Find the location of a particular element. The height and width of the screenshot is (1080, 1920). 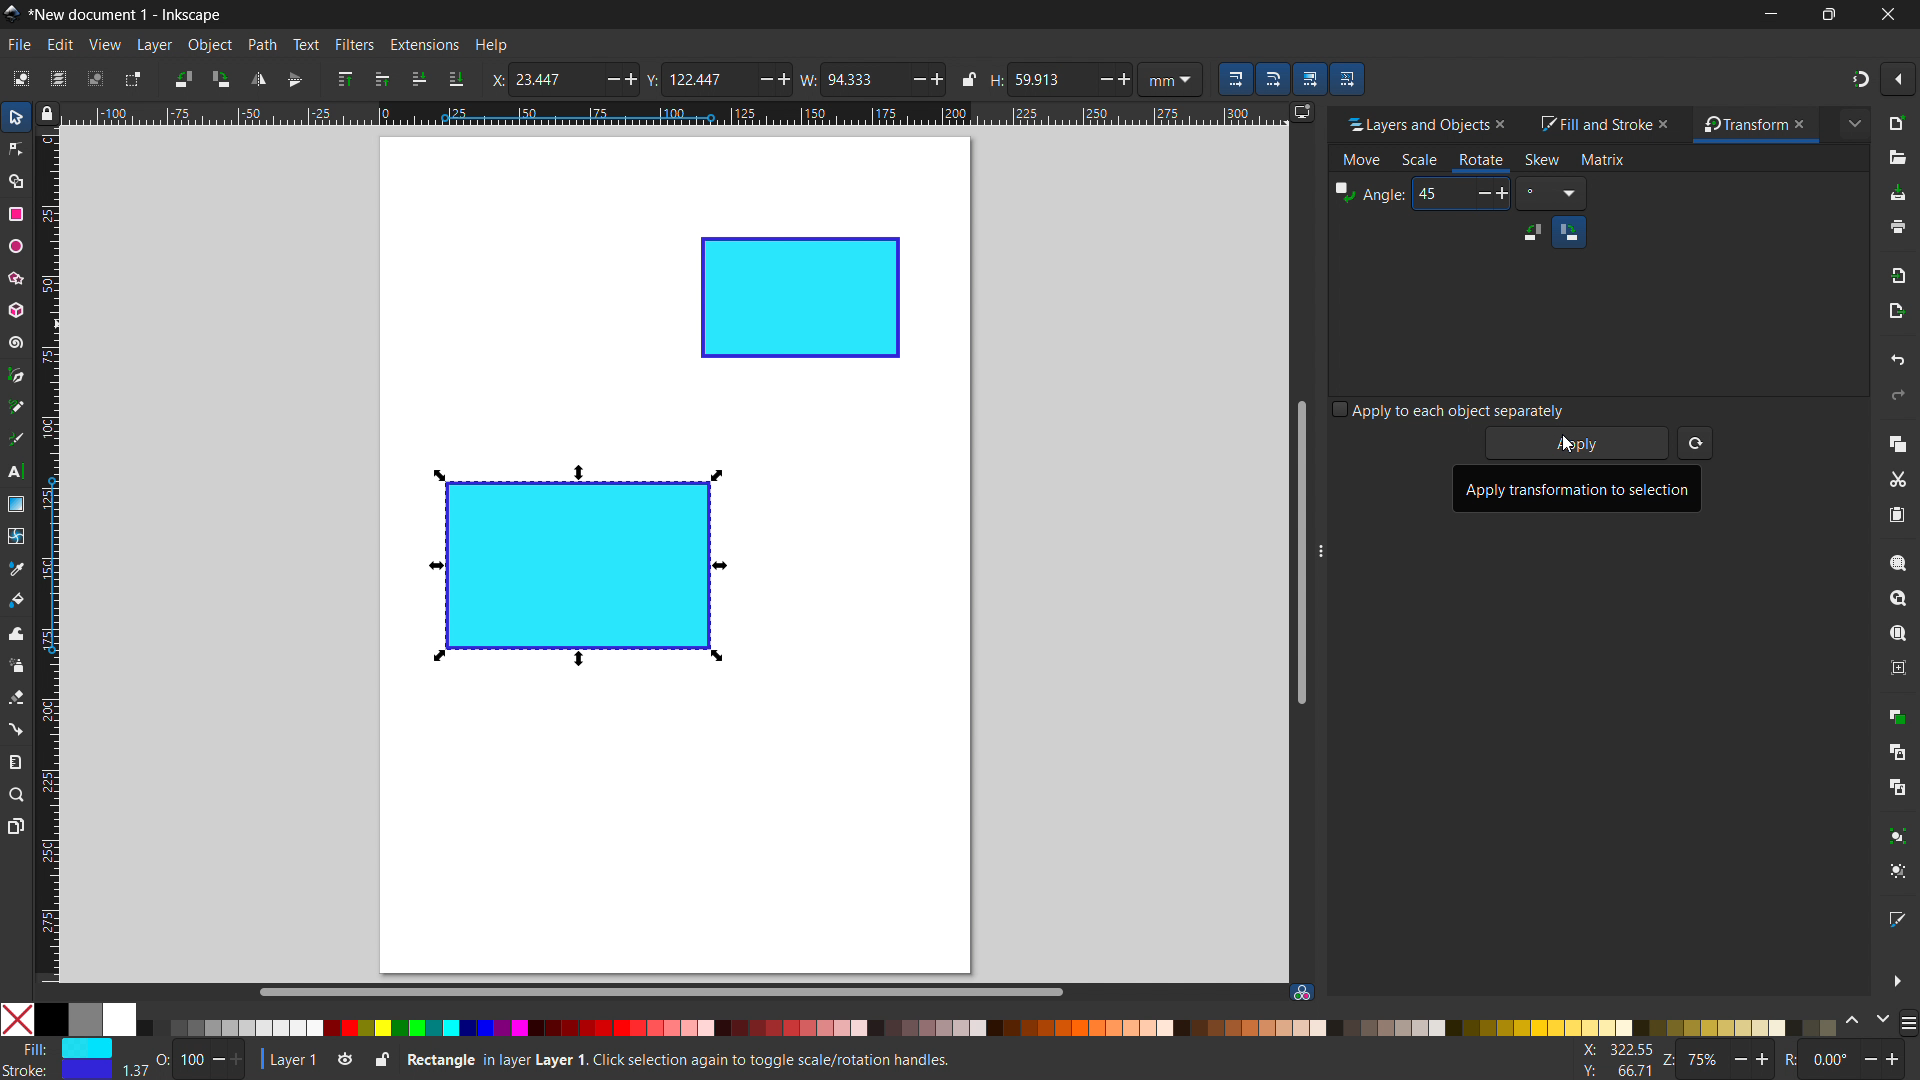

White is located at coordinates (119, 1019).